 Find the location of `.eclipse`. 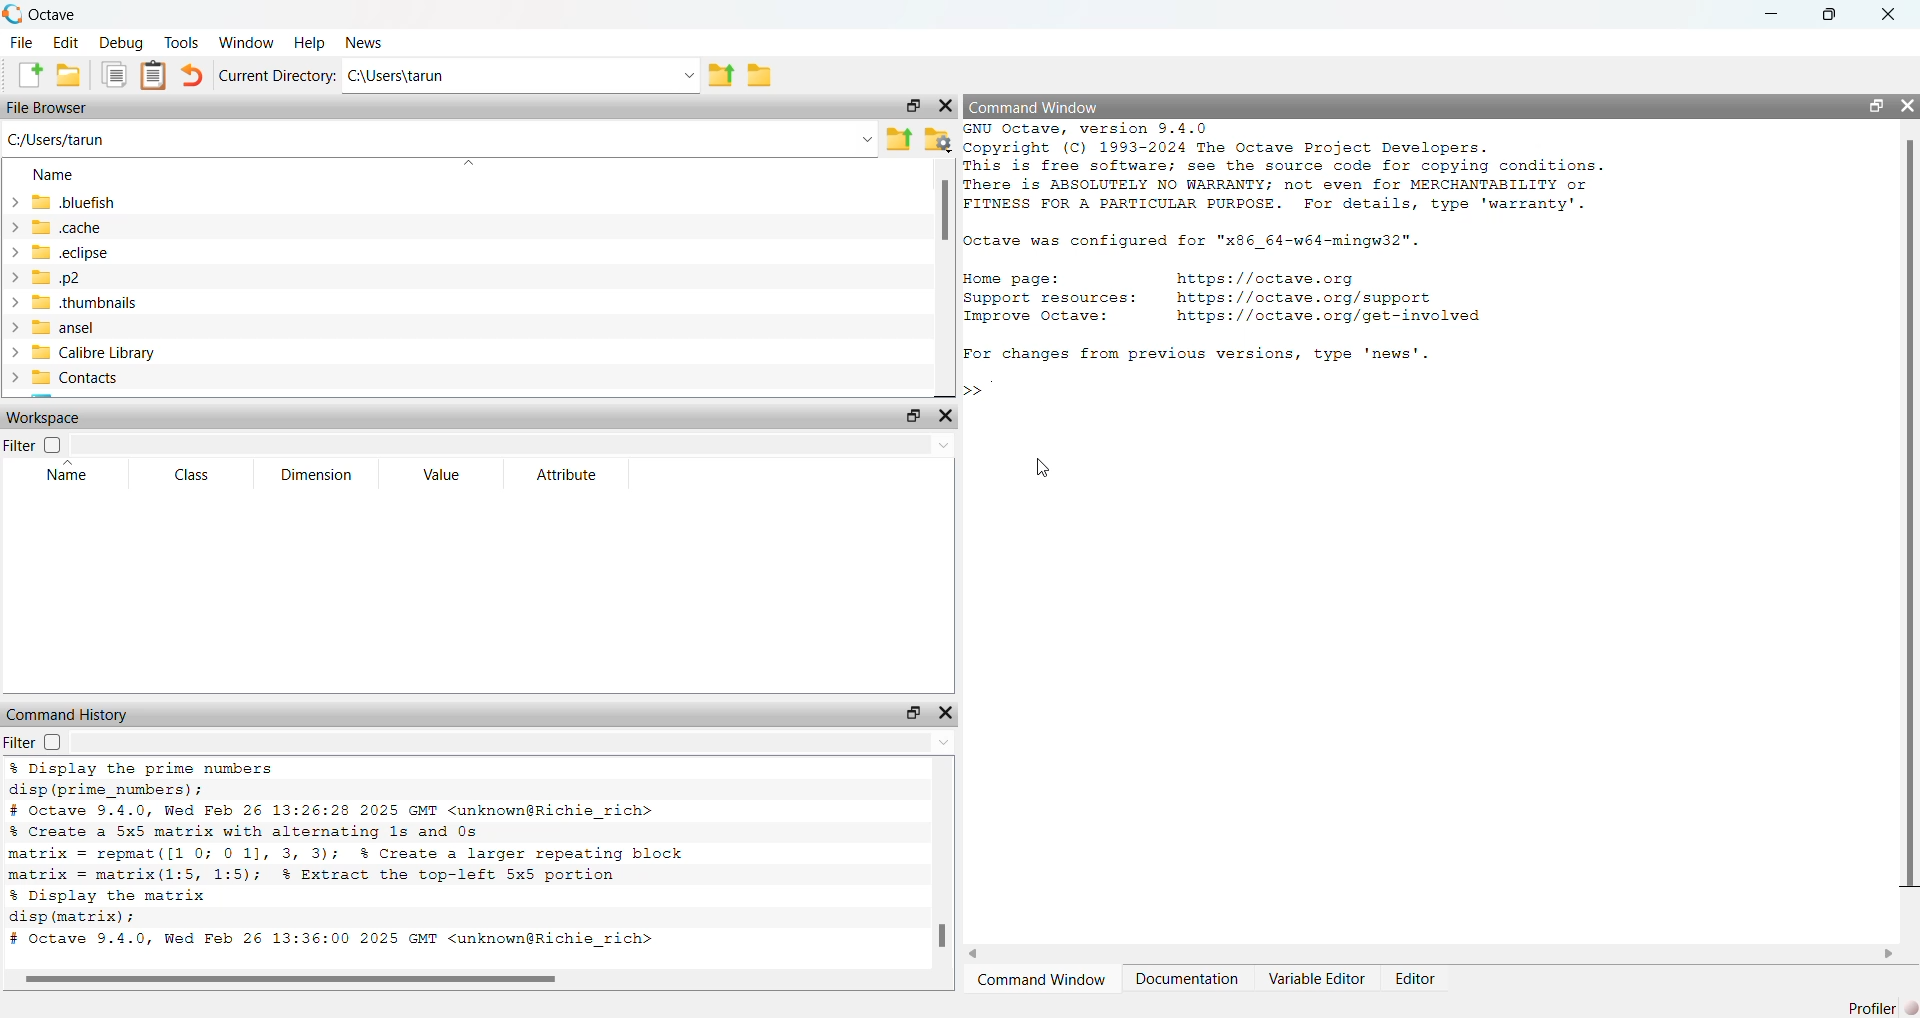

.eclipse is located at coordinates (77, 253).